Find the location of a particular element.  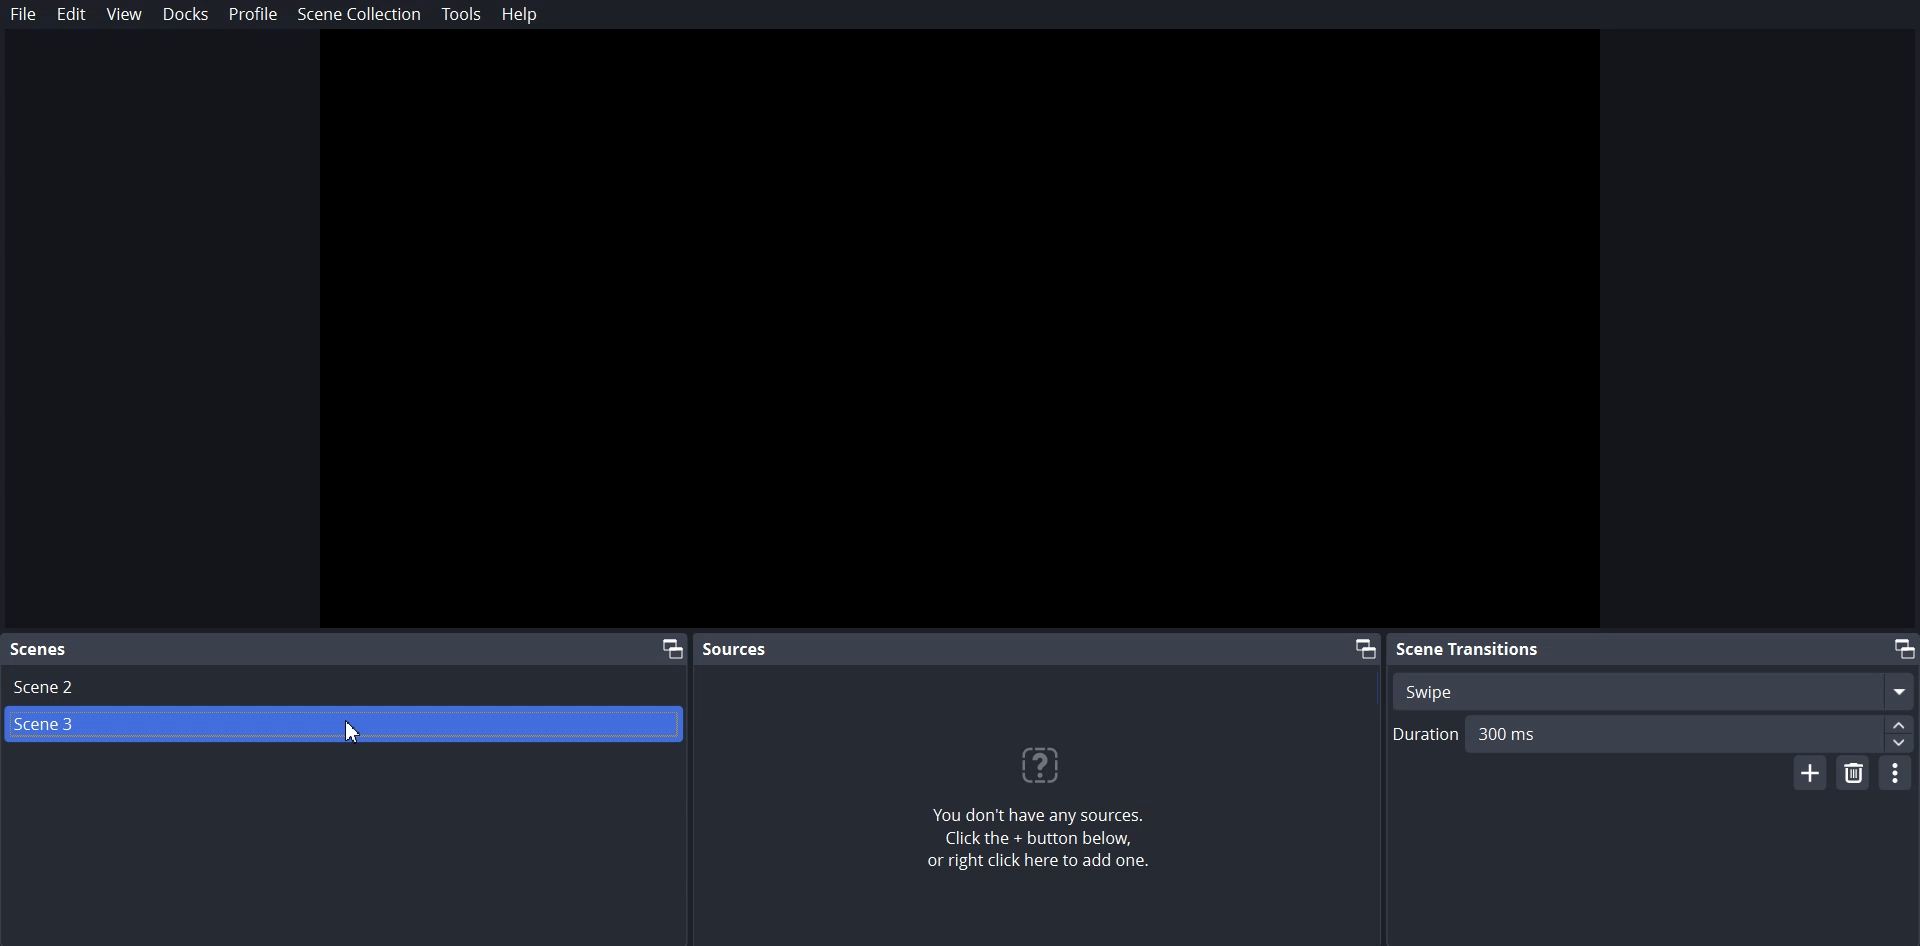

Profile is located at coordinates (252, 15).